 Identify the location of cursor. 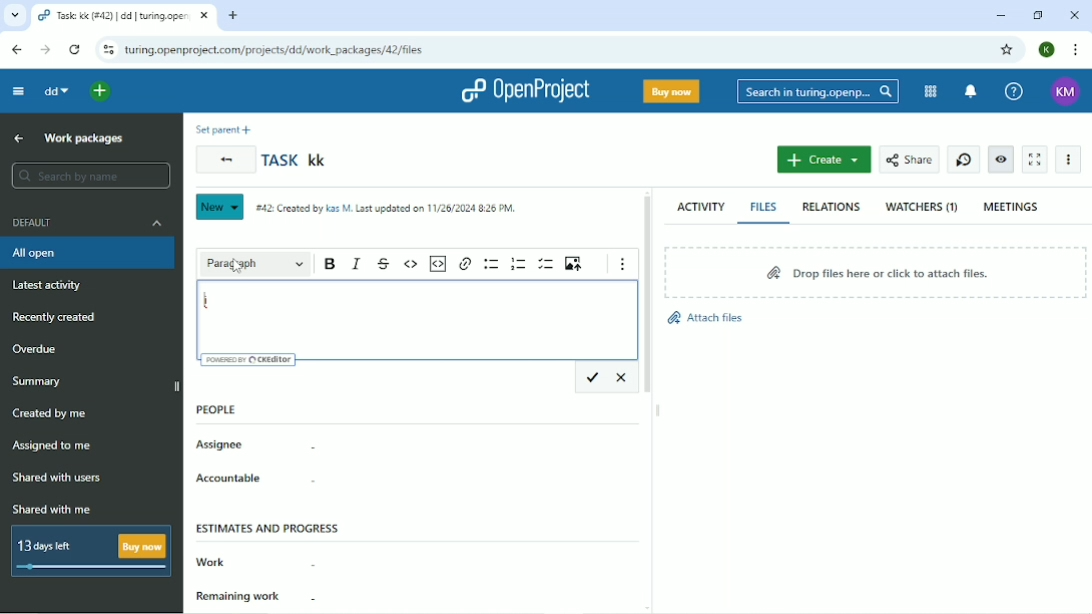
(242, 271).